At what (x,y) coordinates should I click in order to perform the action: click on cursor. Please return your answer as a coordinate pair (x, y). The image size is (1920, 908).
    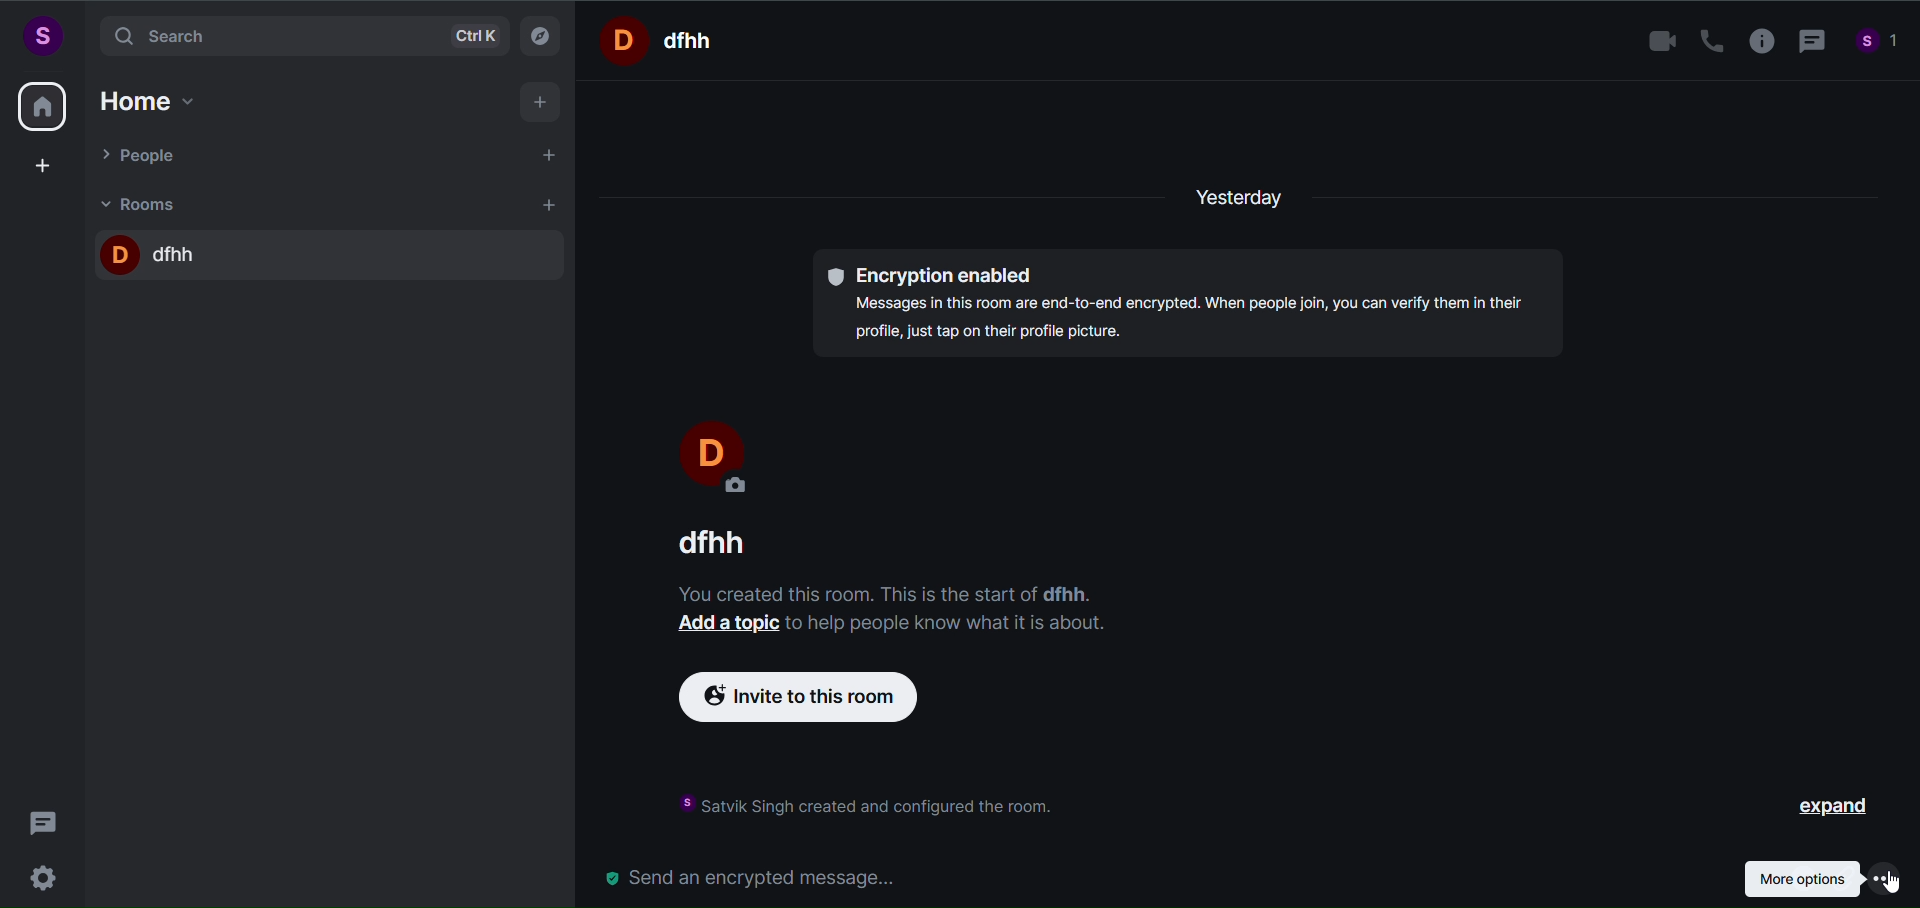
    Looking at the image, I should click on (1886, 887).